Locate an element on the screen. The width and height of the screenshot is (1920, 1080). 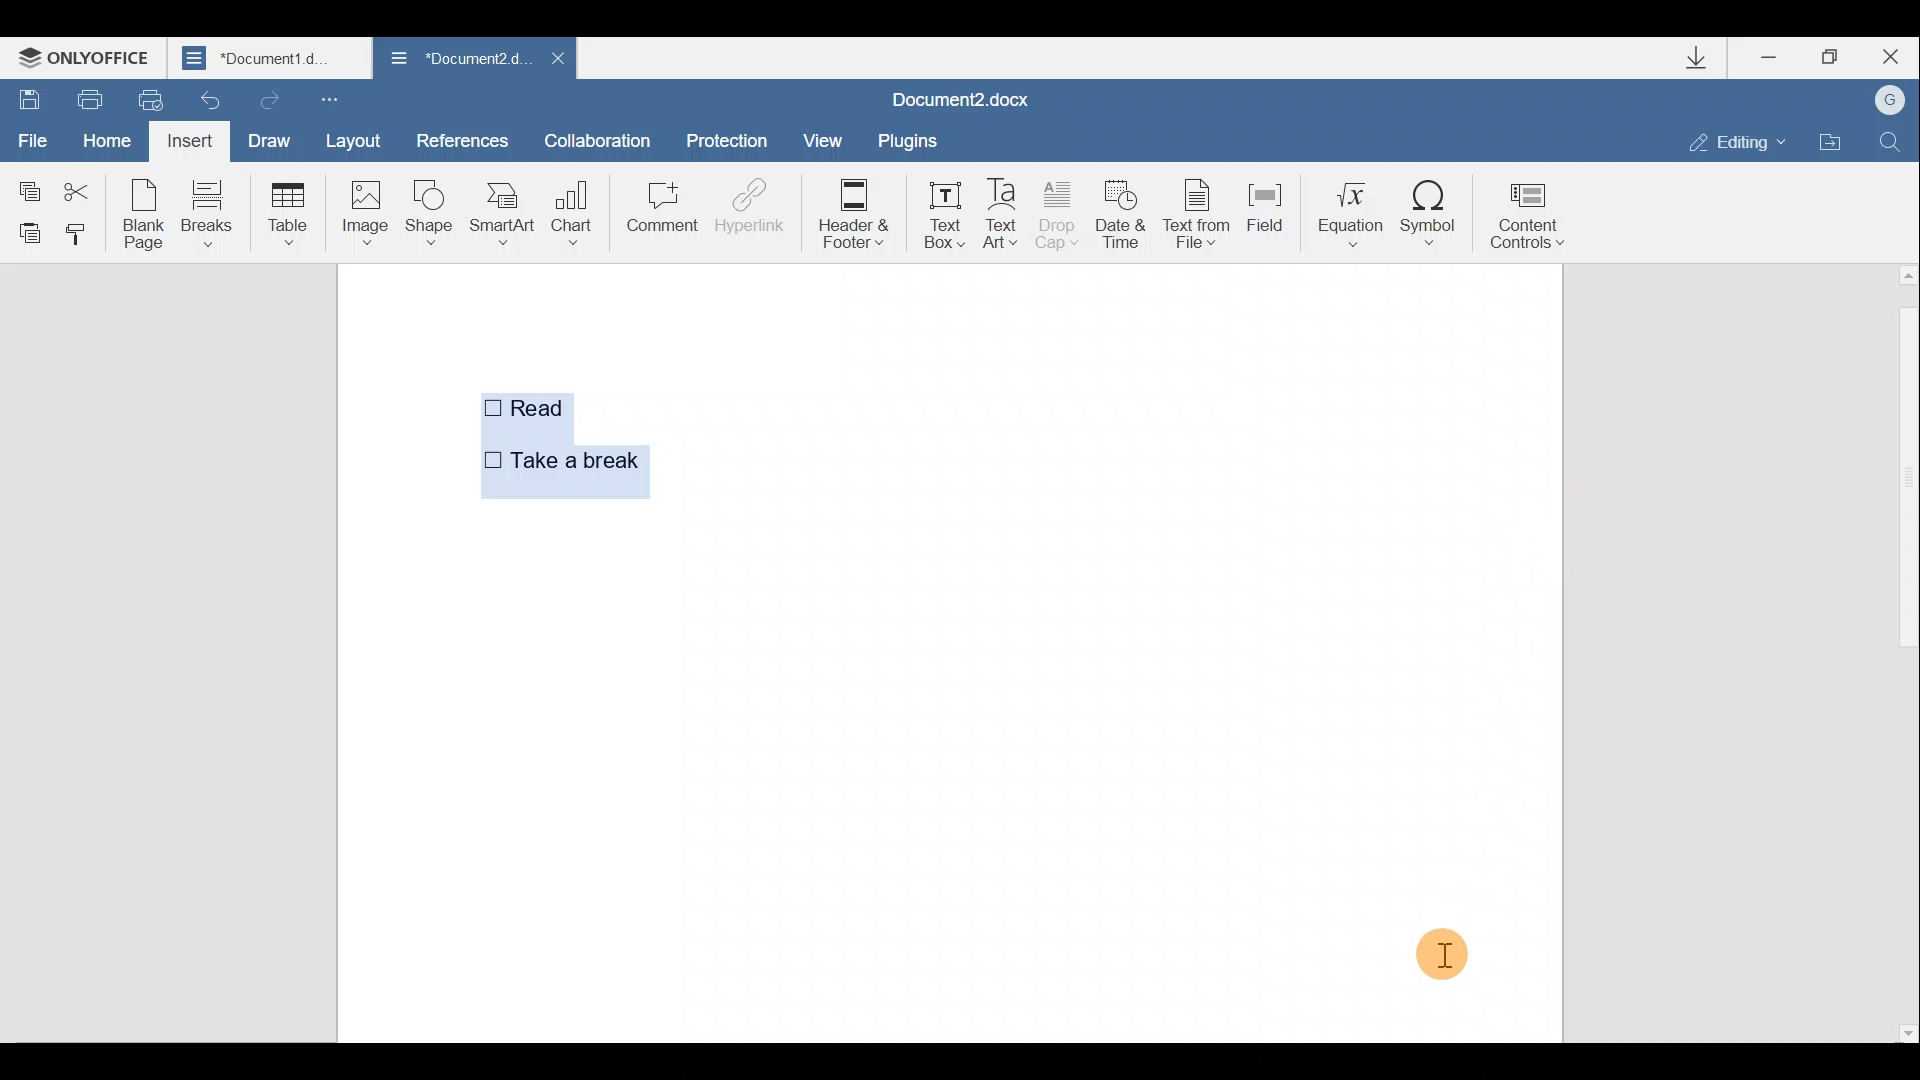
SmartArt is located at coordinates (502, 214).